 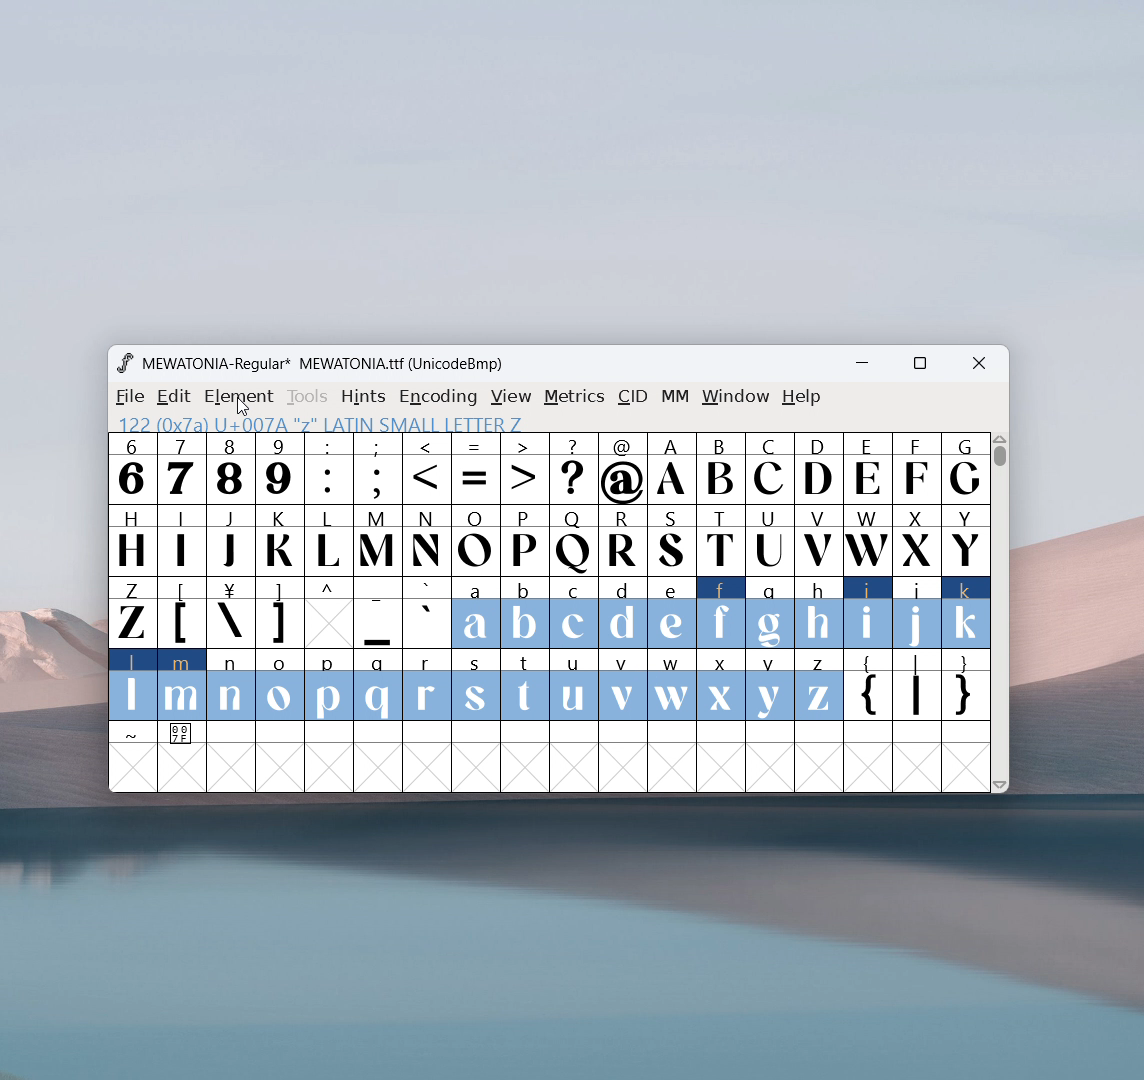 I want to click on B, so click(x=720, y=469).